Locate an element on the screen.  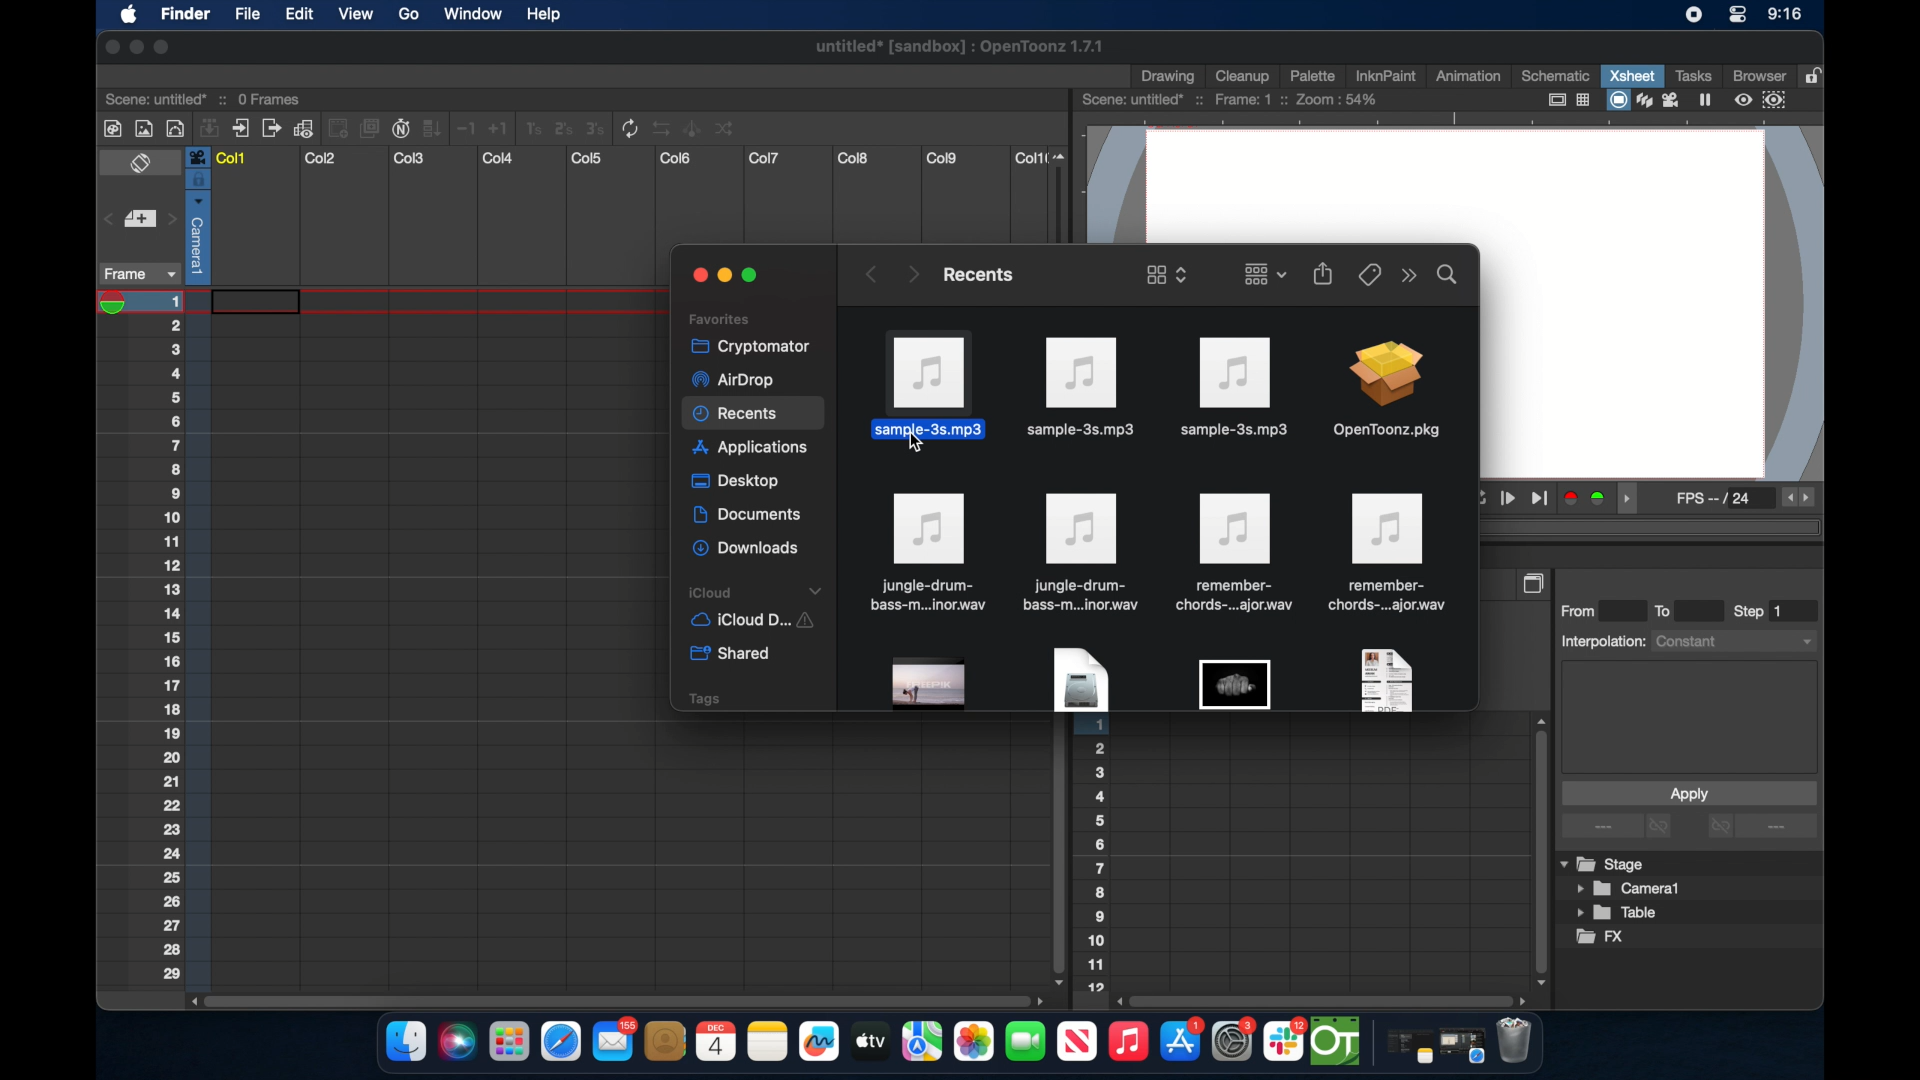
file is located at coordinates (1232, 553).